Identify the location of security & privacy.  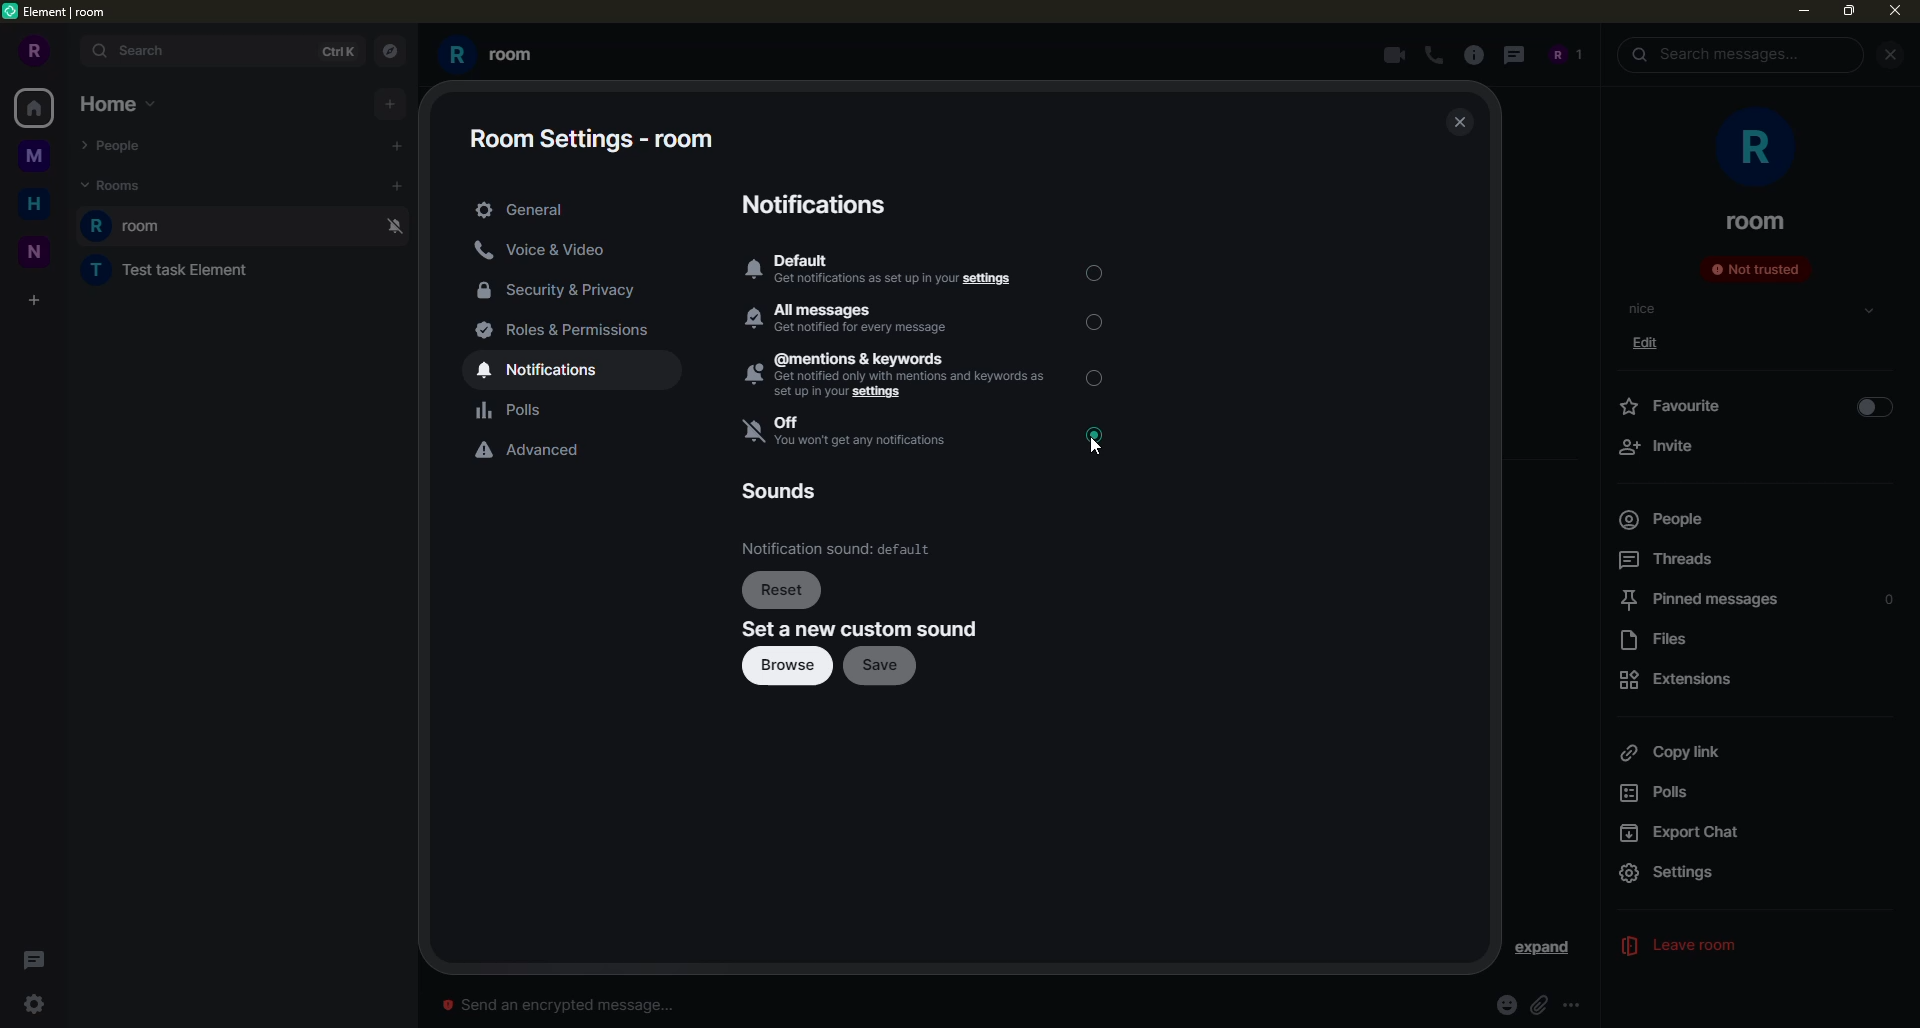
(562, 292).